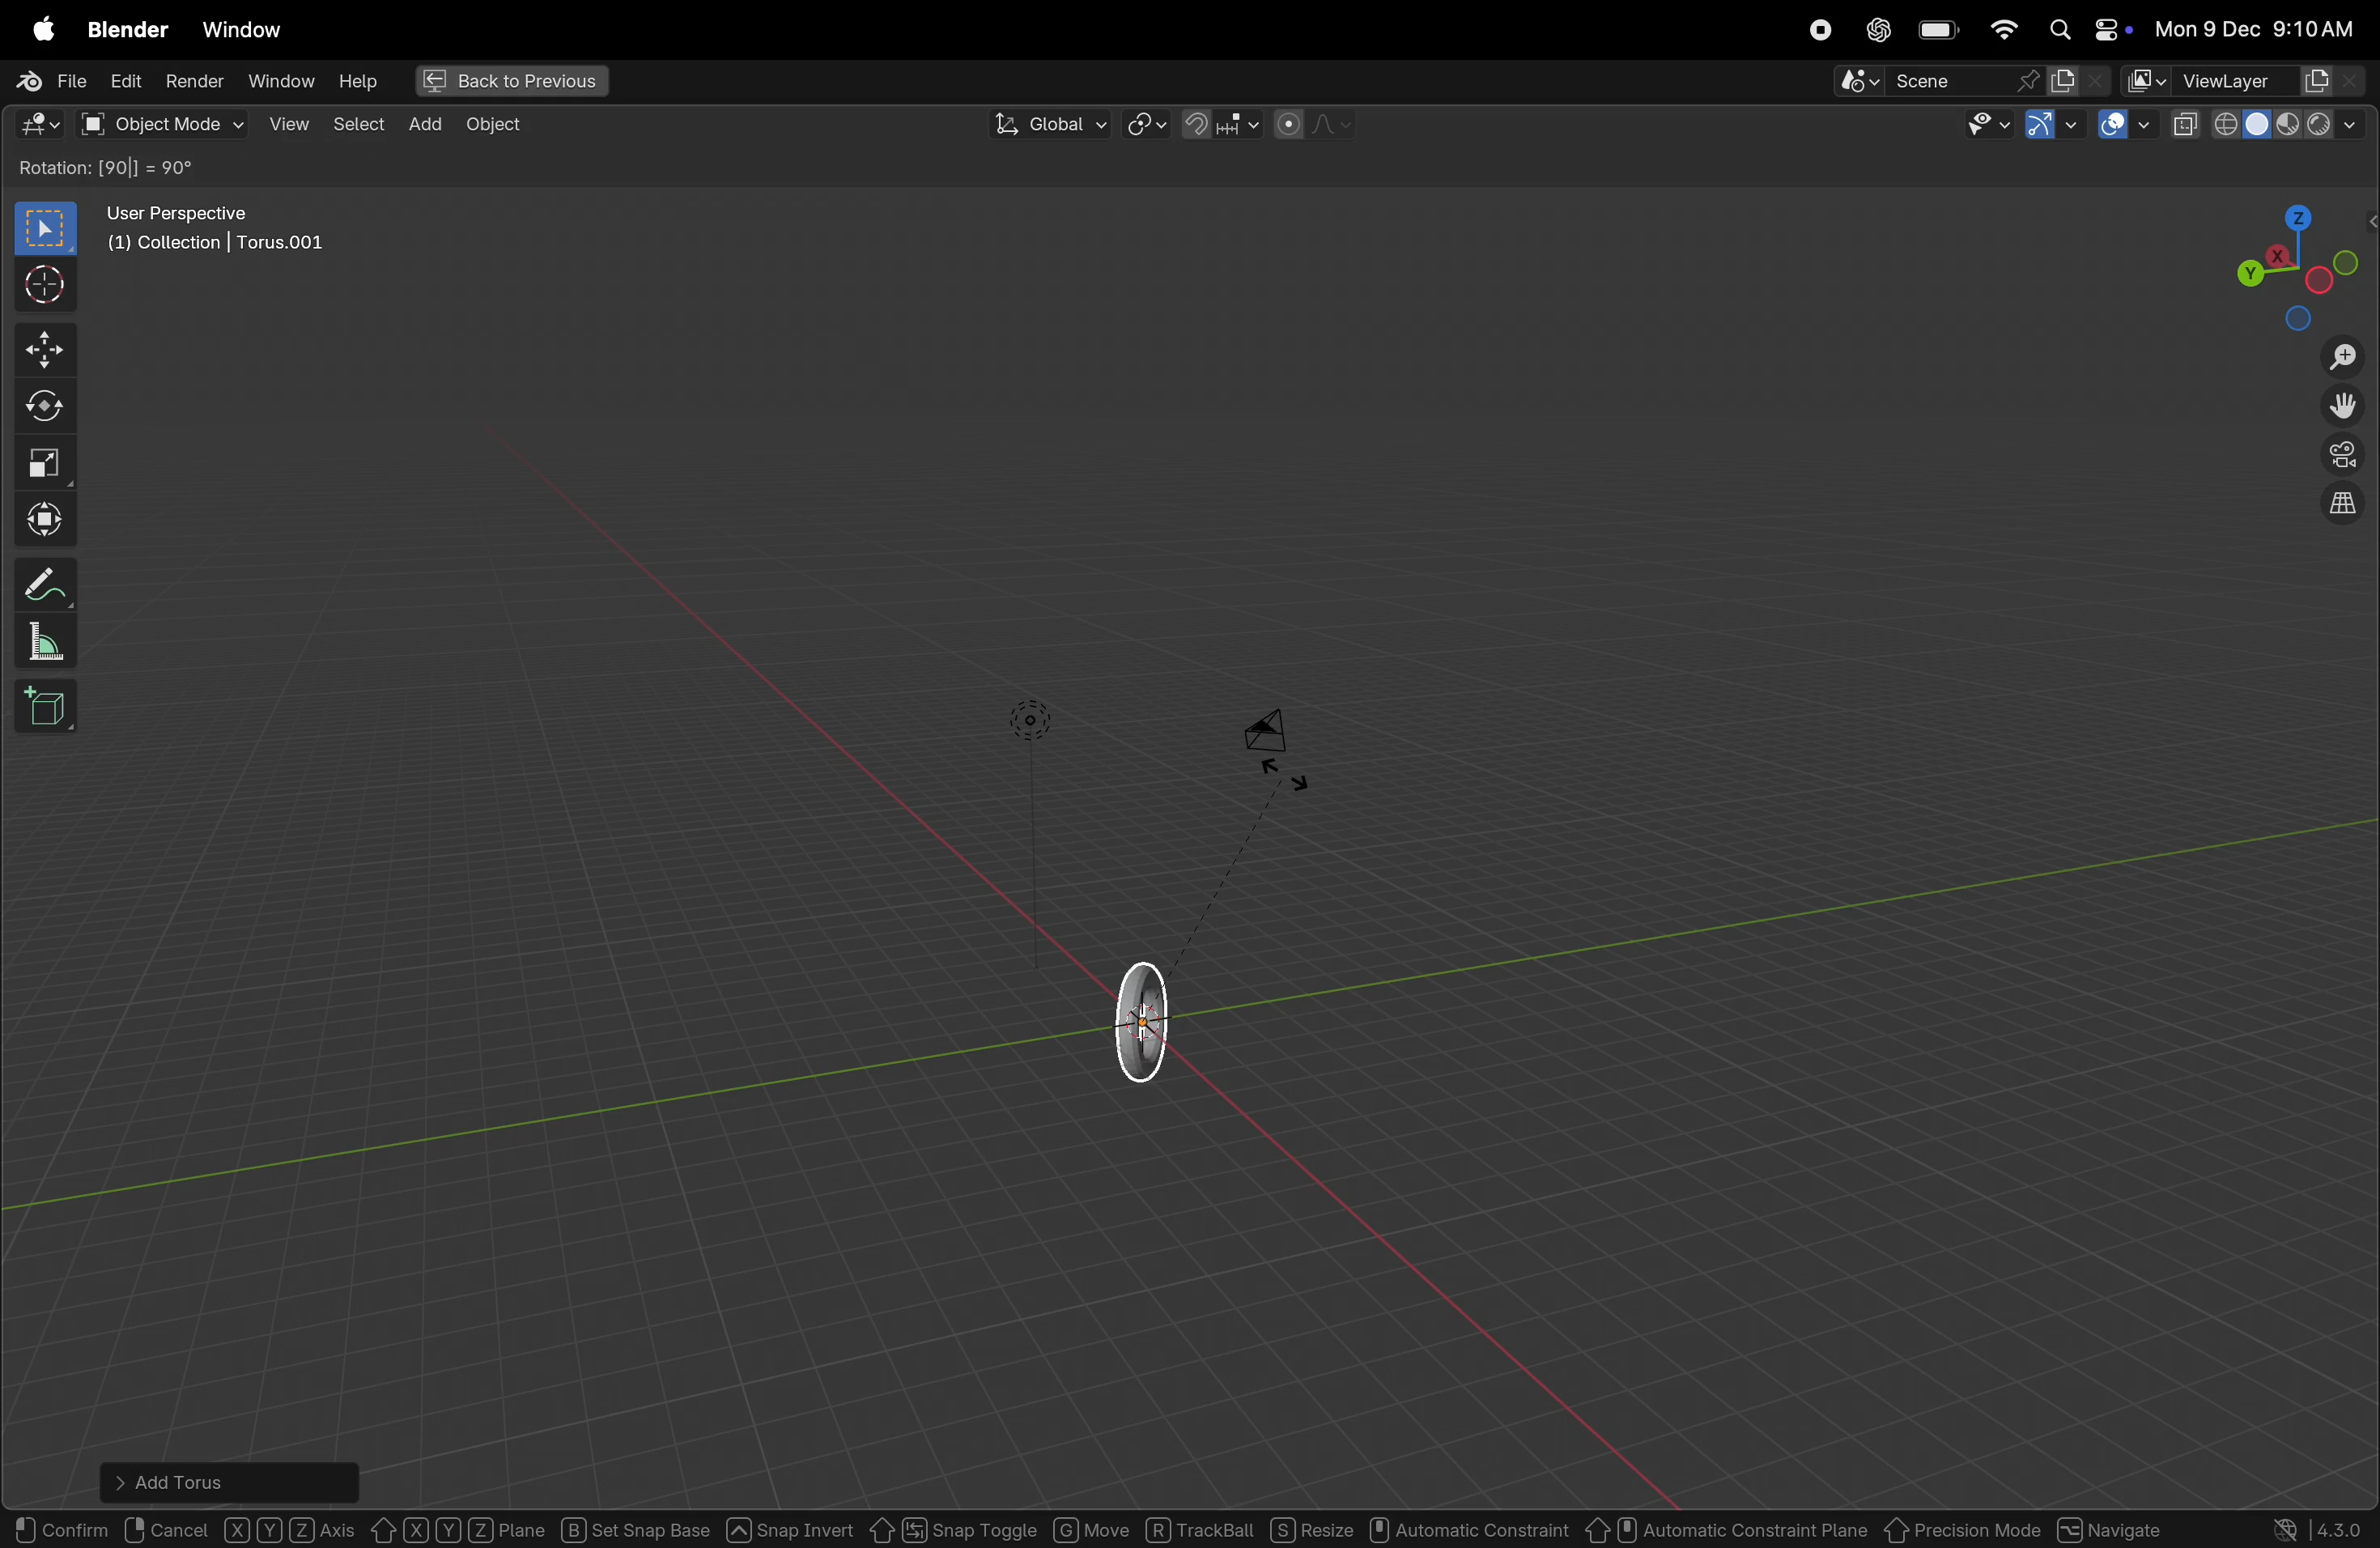 This screenshot has width=2380, height=1548. Describe the element at coordinates (50, 520) in the screenshot. I see `transform` at that location.